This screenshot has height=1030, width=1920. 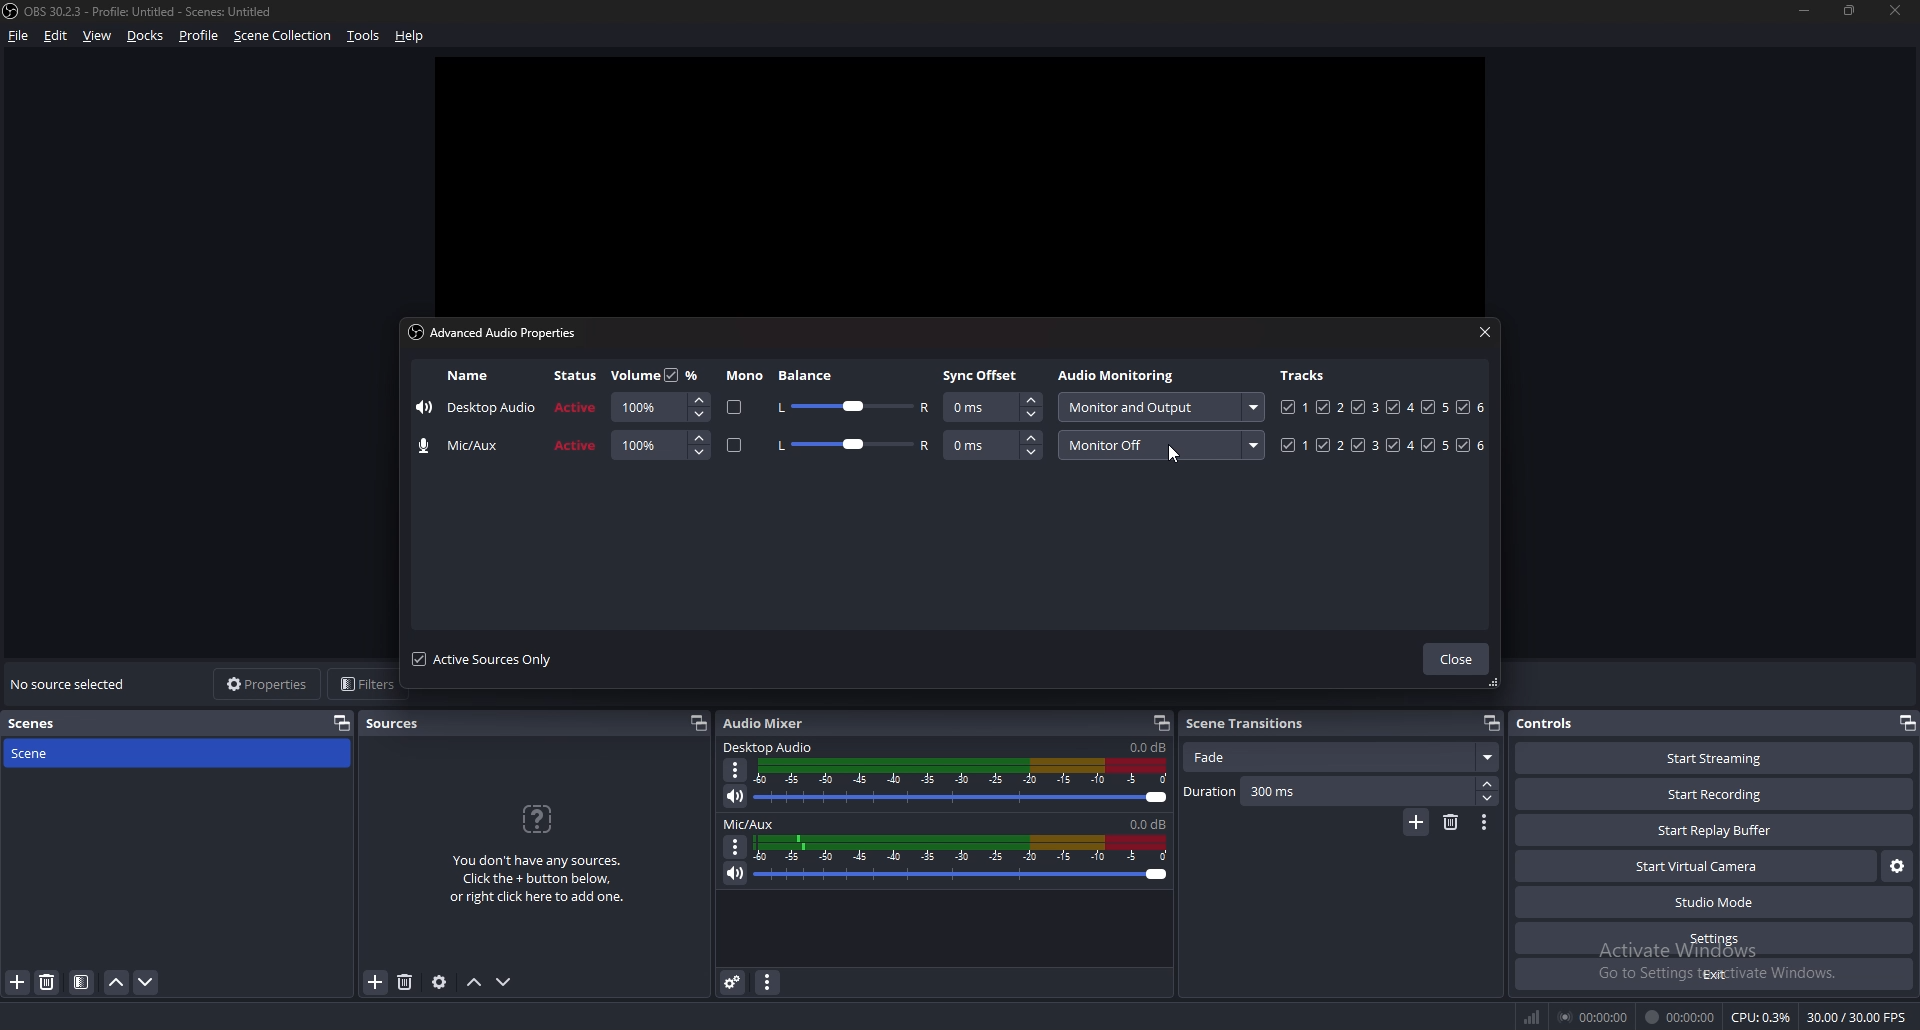 I want to click on volume level, so click(x=1147, y=747).